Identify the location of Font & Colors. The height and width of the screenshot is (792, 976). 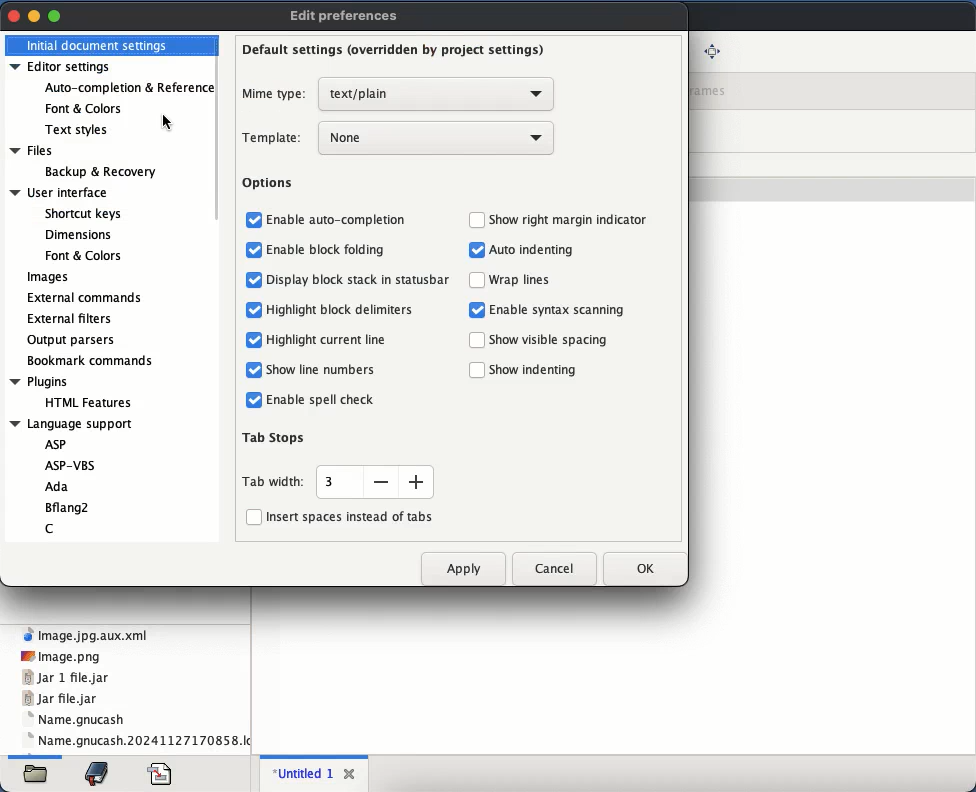
(82, 257).